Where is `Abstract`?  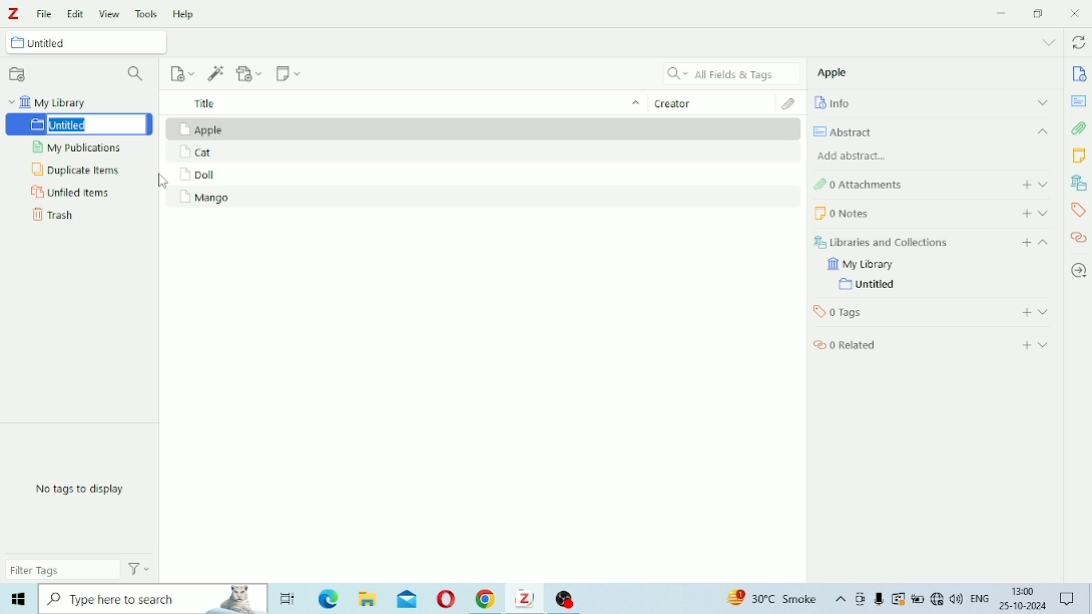
Abstract is located at coordinates (1079, 101).